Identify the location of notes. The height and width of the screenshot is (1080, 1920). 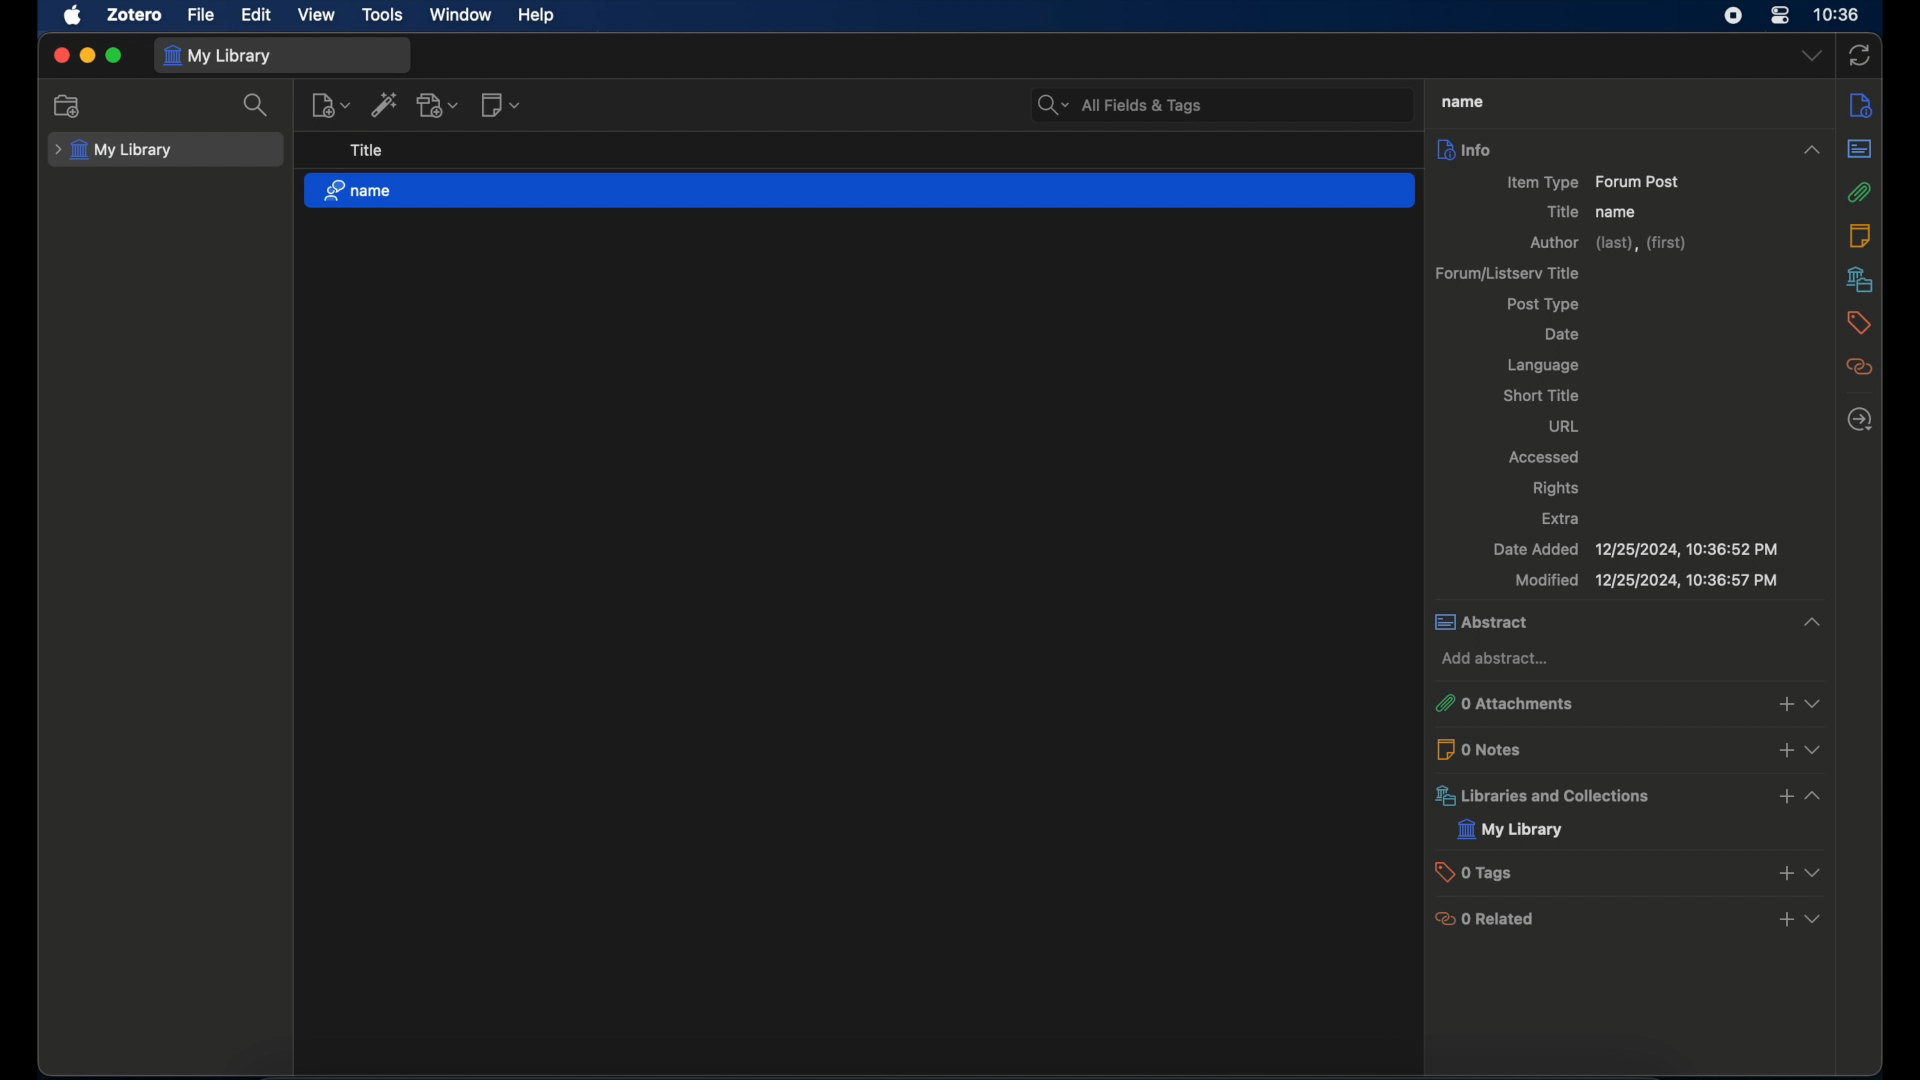
(1859, 235).